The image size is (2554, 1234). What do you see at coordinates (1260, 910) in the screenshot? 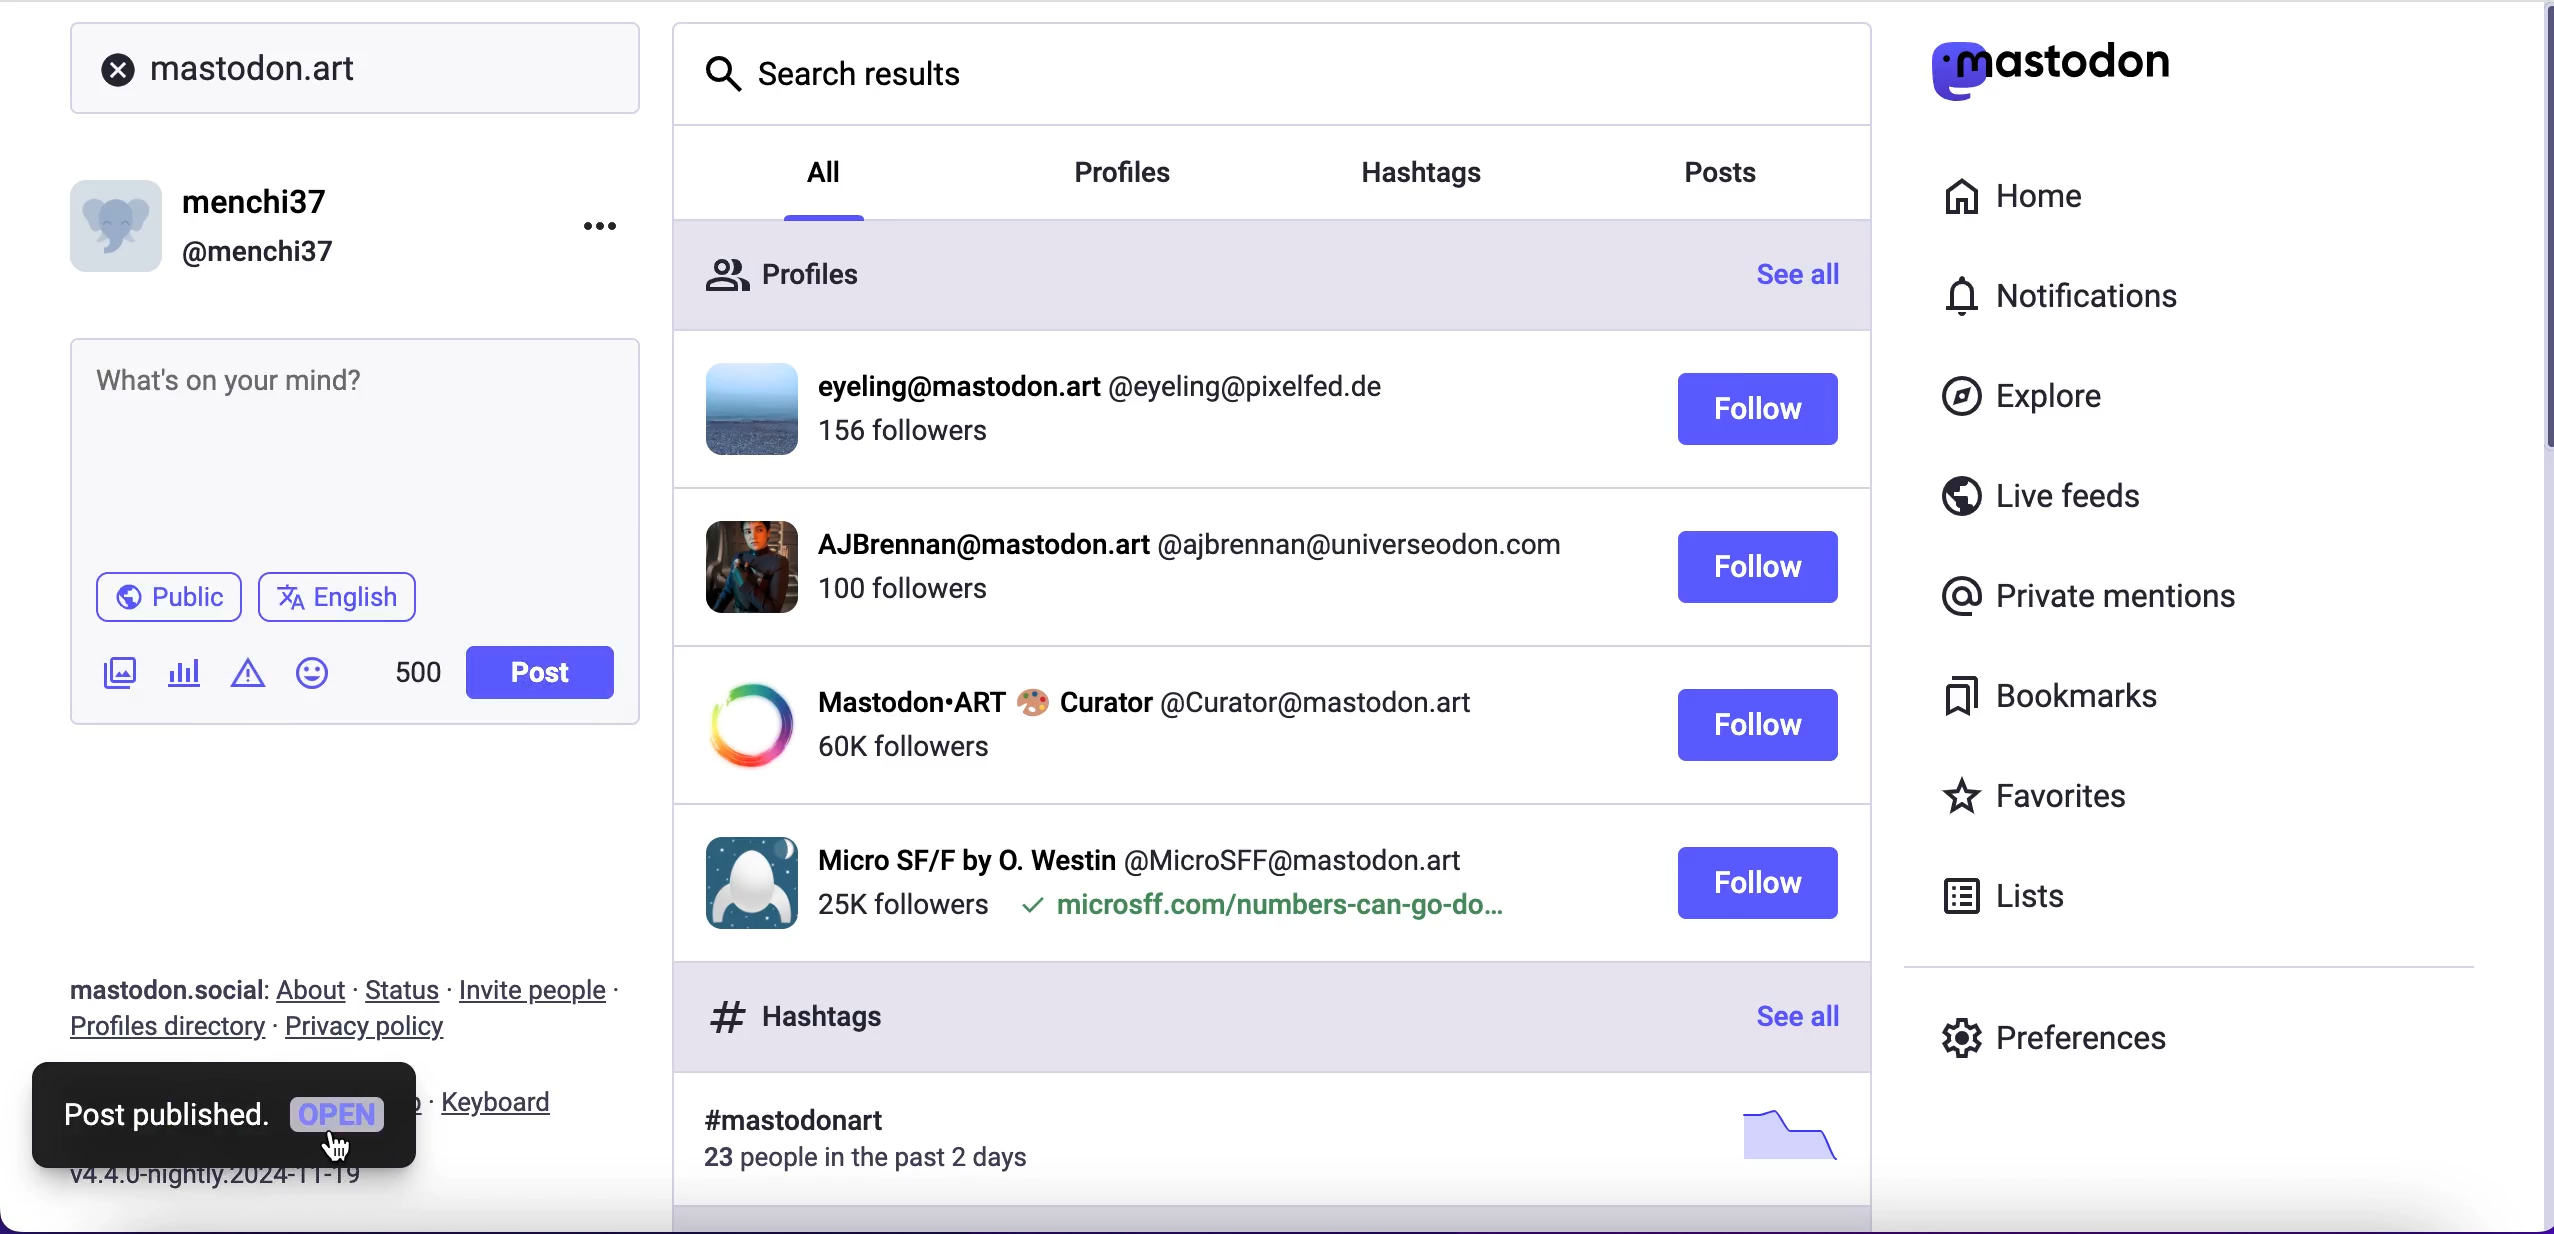
I see `microsff` at bounding box center [1260, 910].